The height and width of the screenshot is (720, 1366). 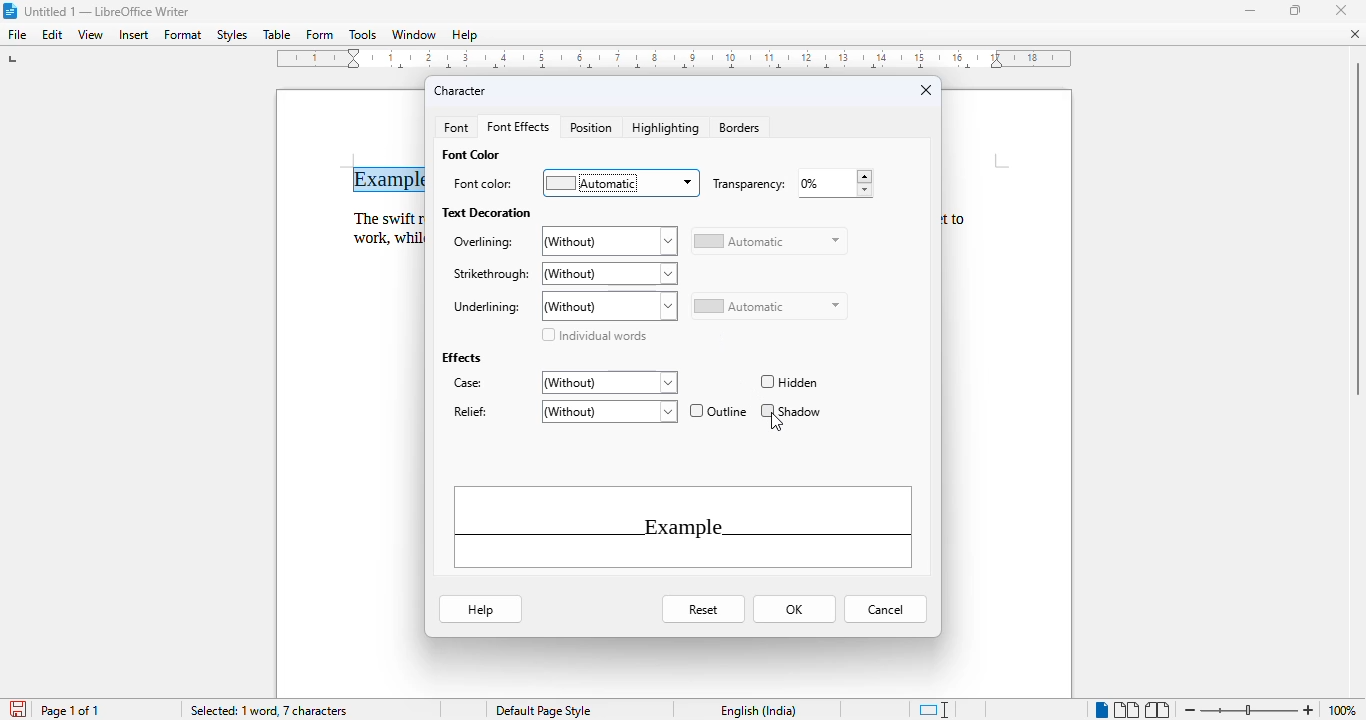 I want to click on styles, so click(x=233, y=35).